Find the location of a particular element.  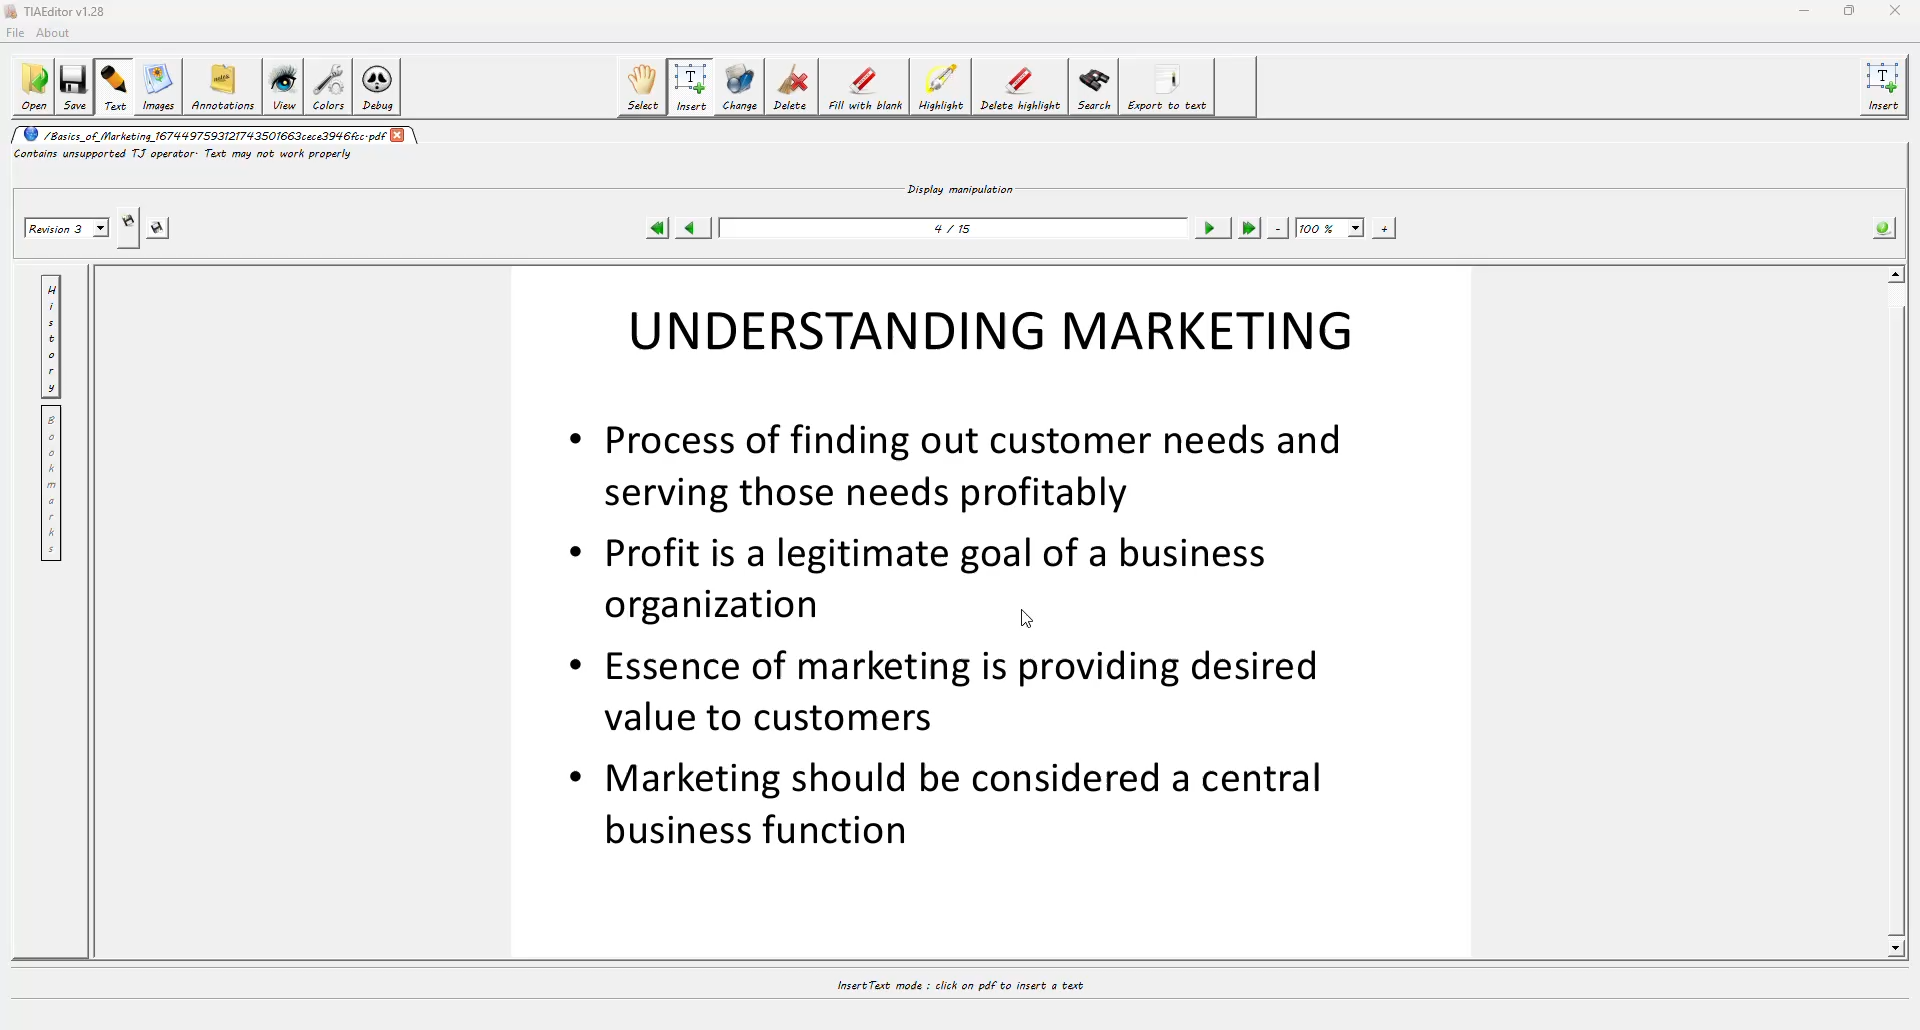

delete is located at coordinates (793, 85).